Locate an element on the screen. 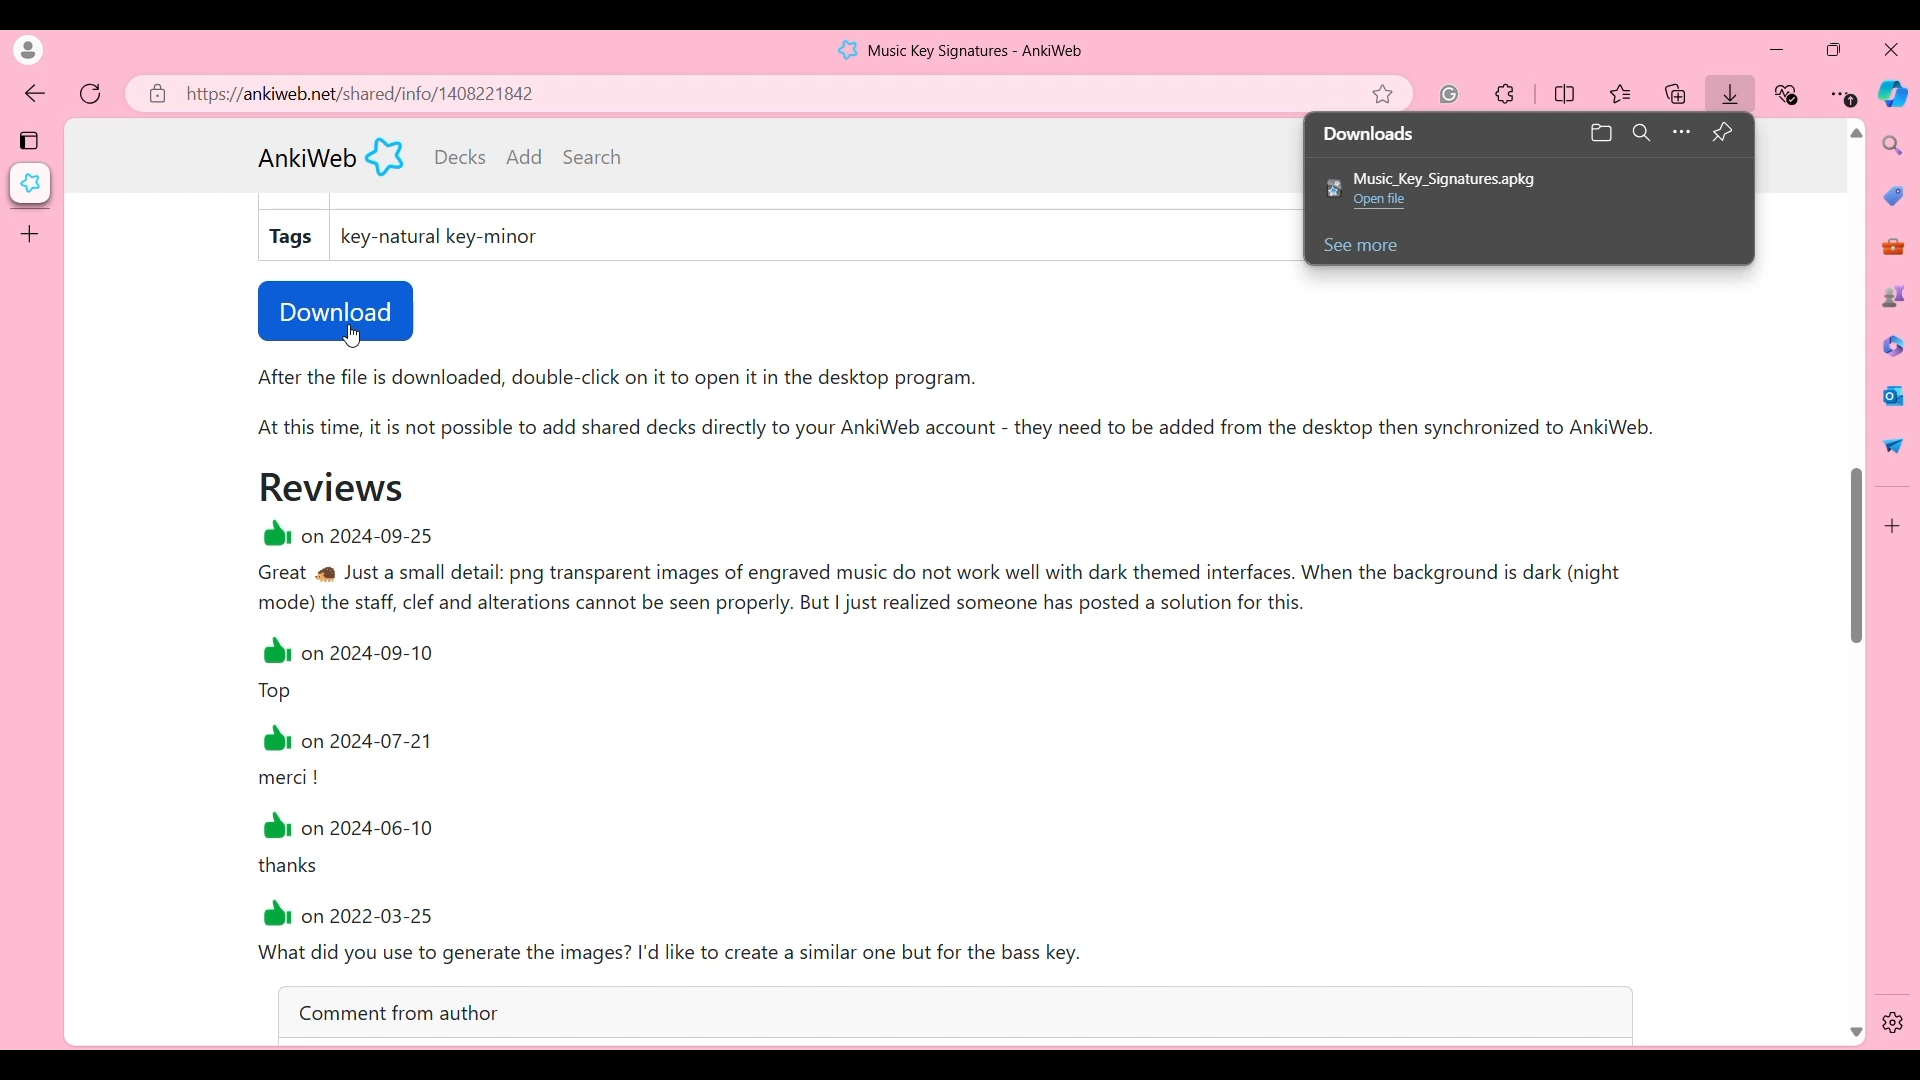 This screenshot has height=1080, width=1920. Favorites is located at coordinates (1619, 94).